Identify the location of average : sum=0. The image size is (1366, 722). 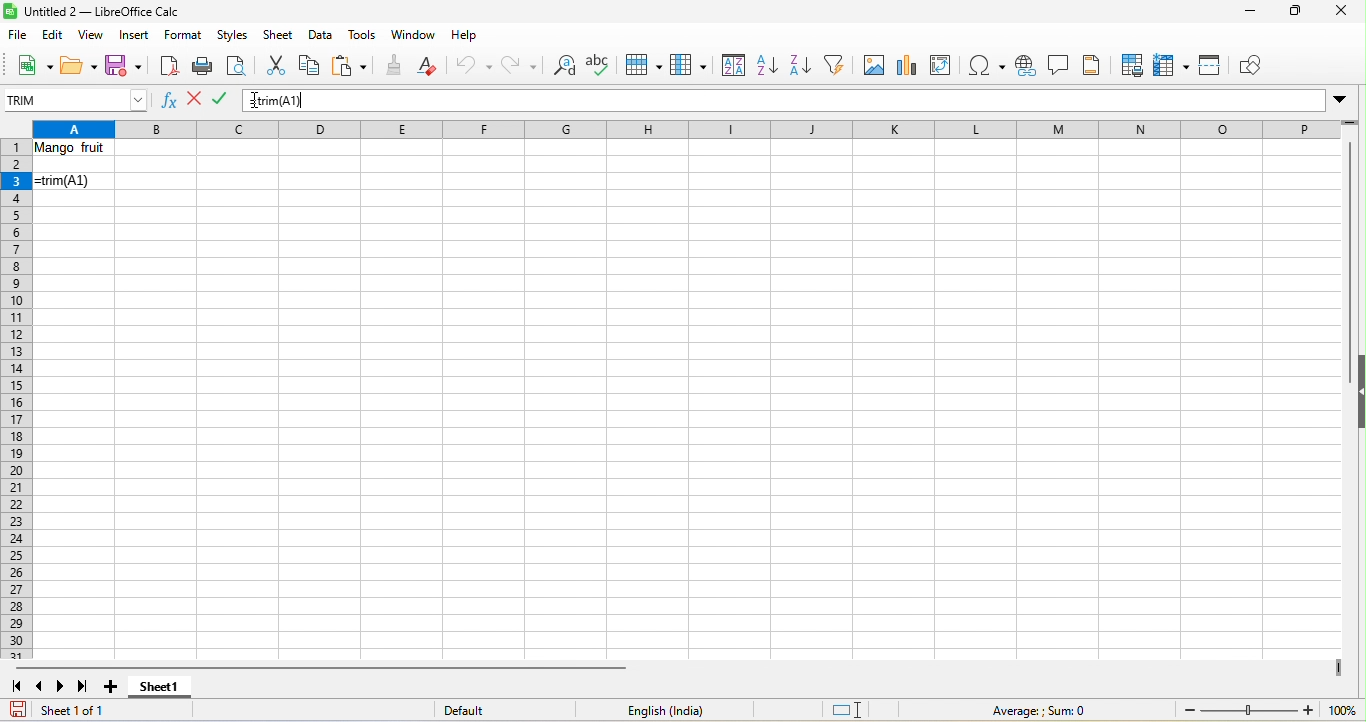
(1045, 711).